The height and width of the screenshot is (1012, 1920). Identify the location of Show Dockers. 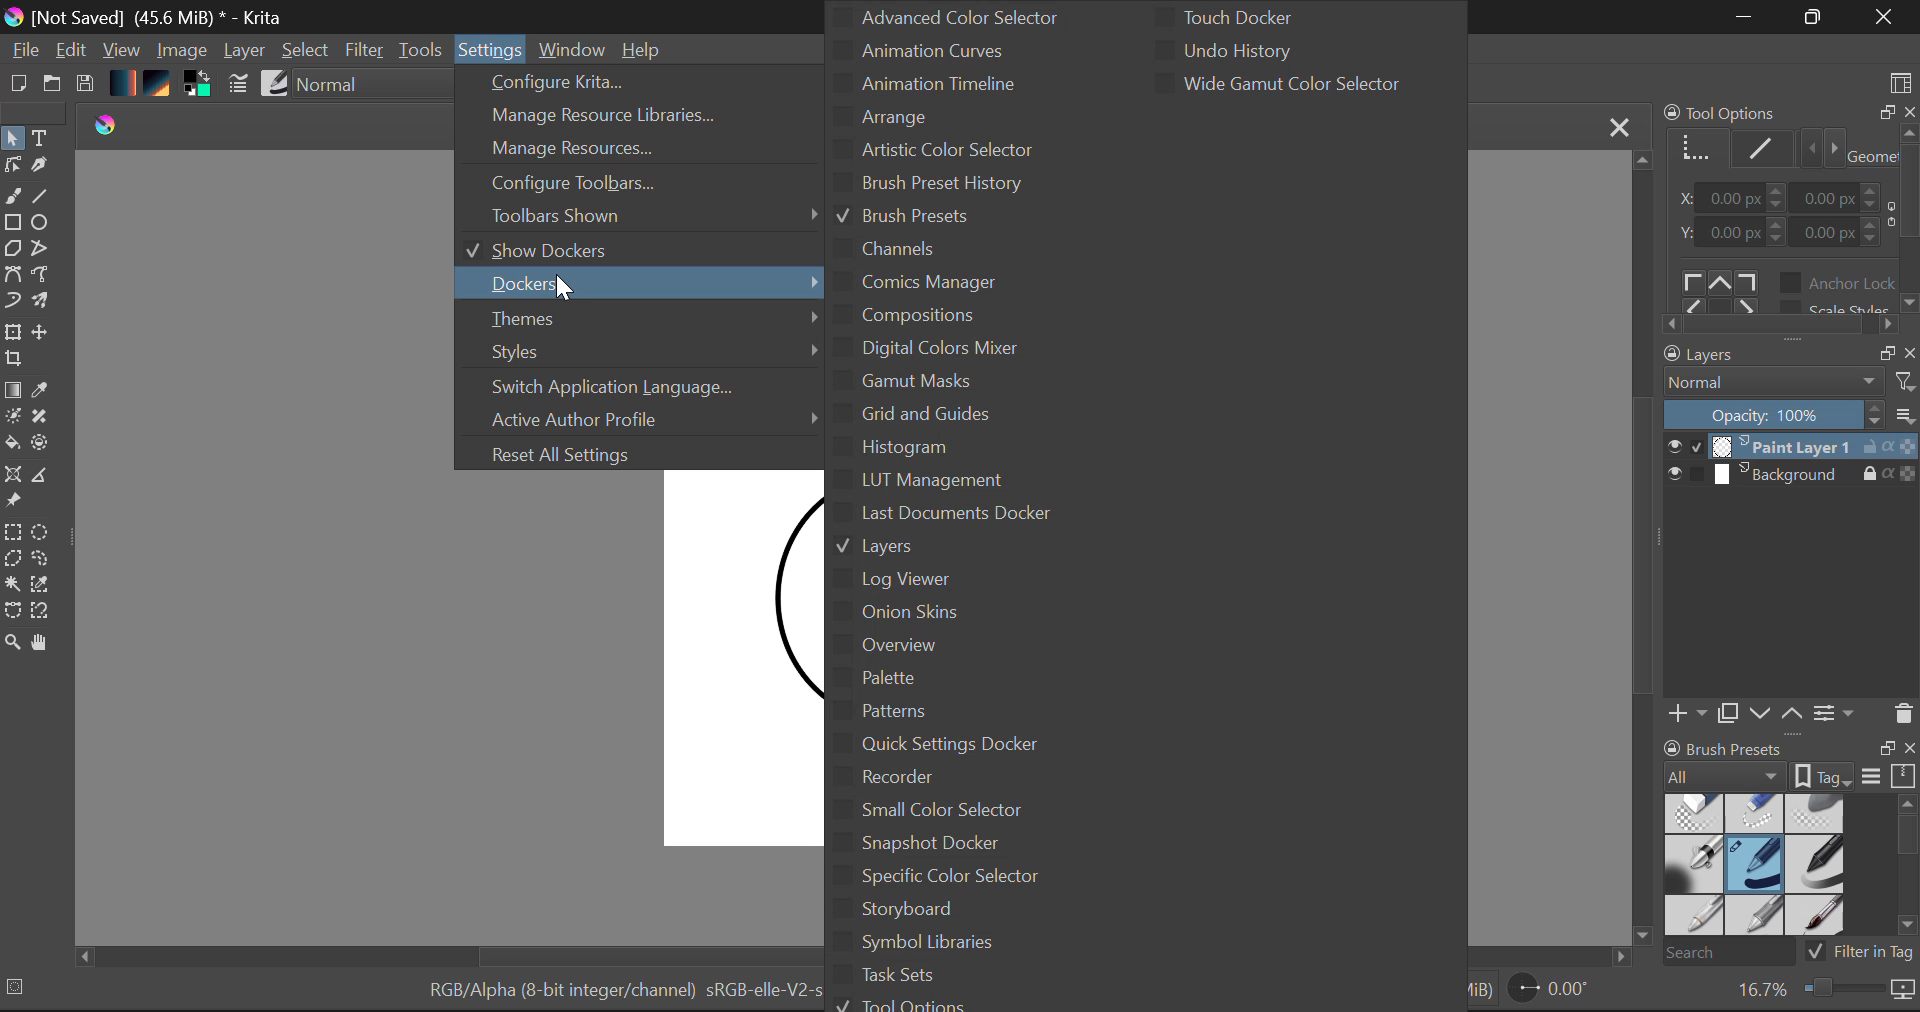
(625, 252).